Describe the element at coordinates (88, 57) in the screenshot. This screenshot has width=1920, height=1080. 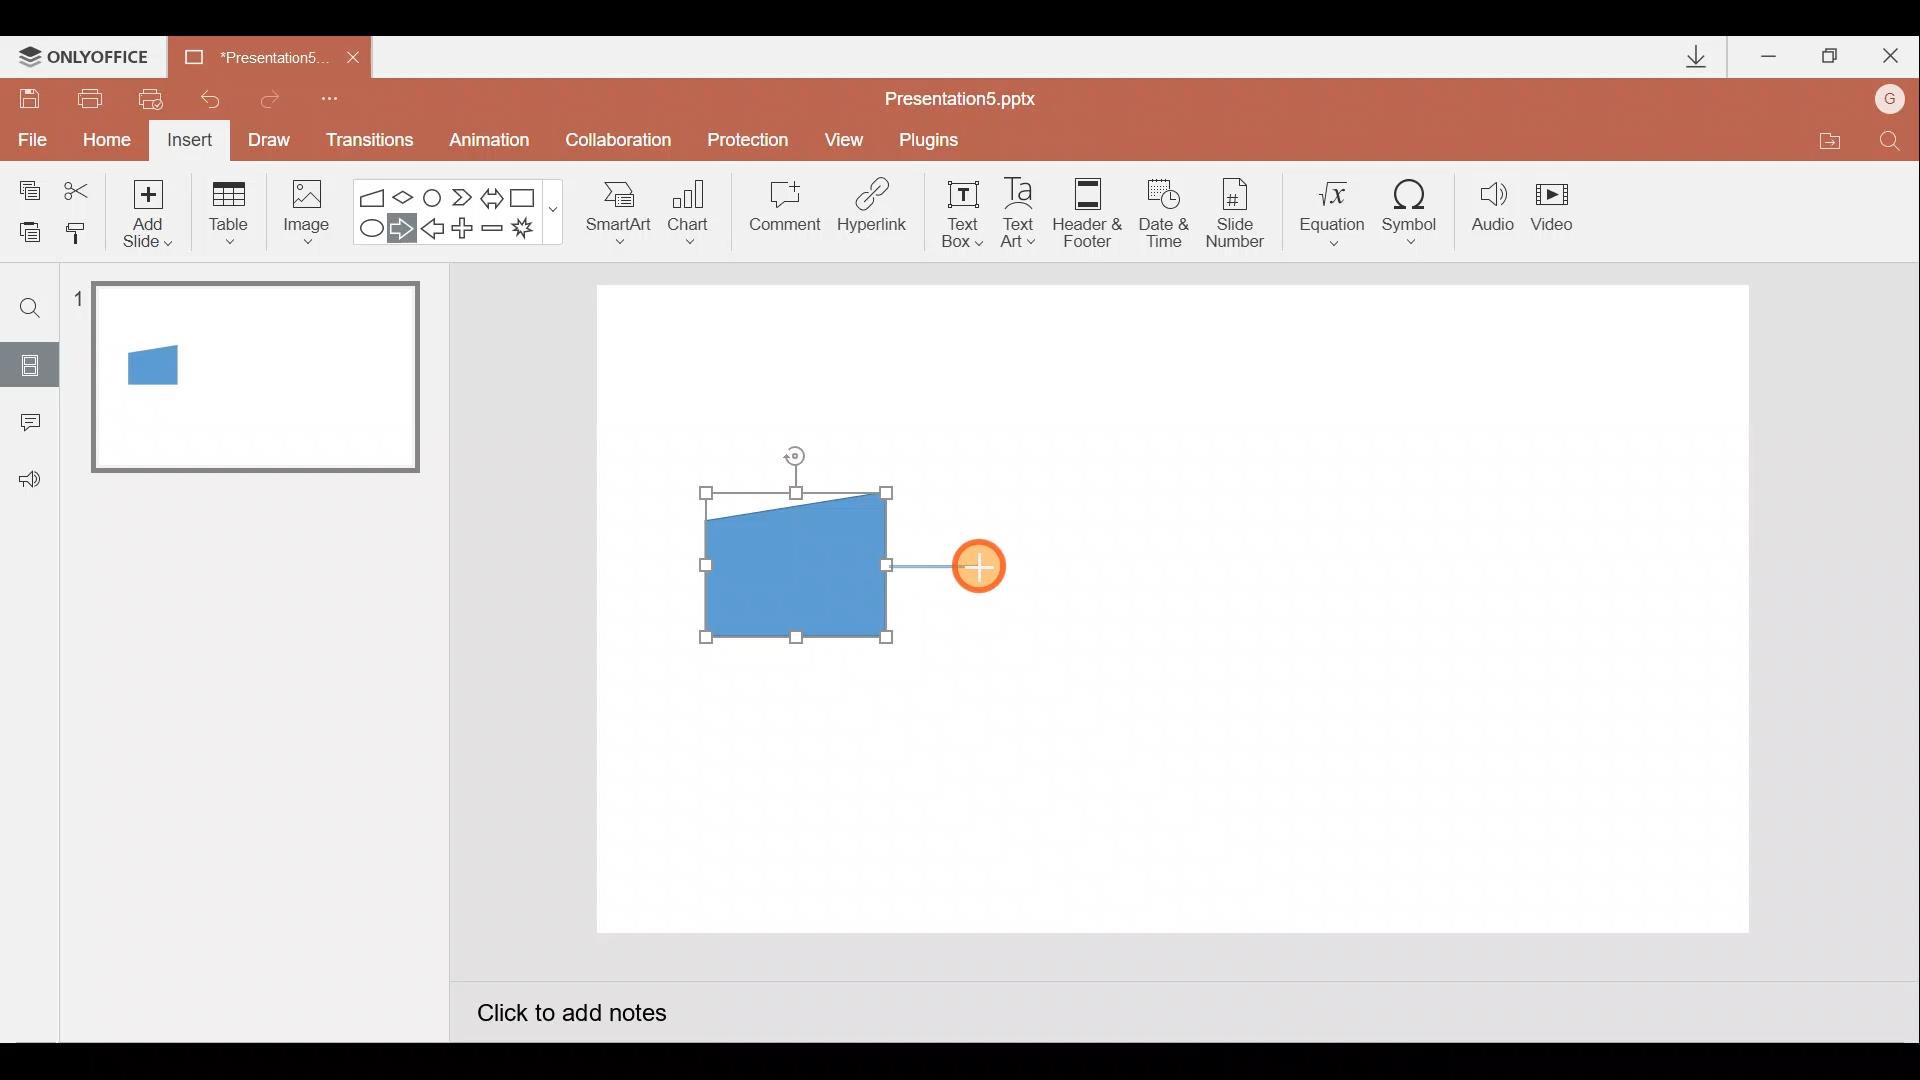
I see `ONLYOFFICE` at that location.